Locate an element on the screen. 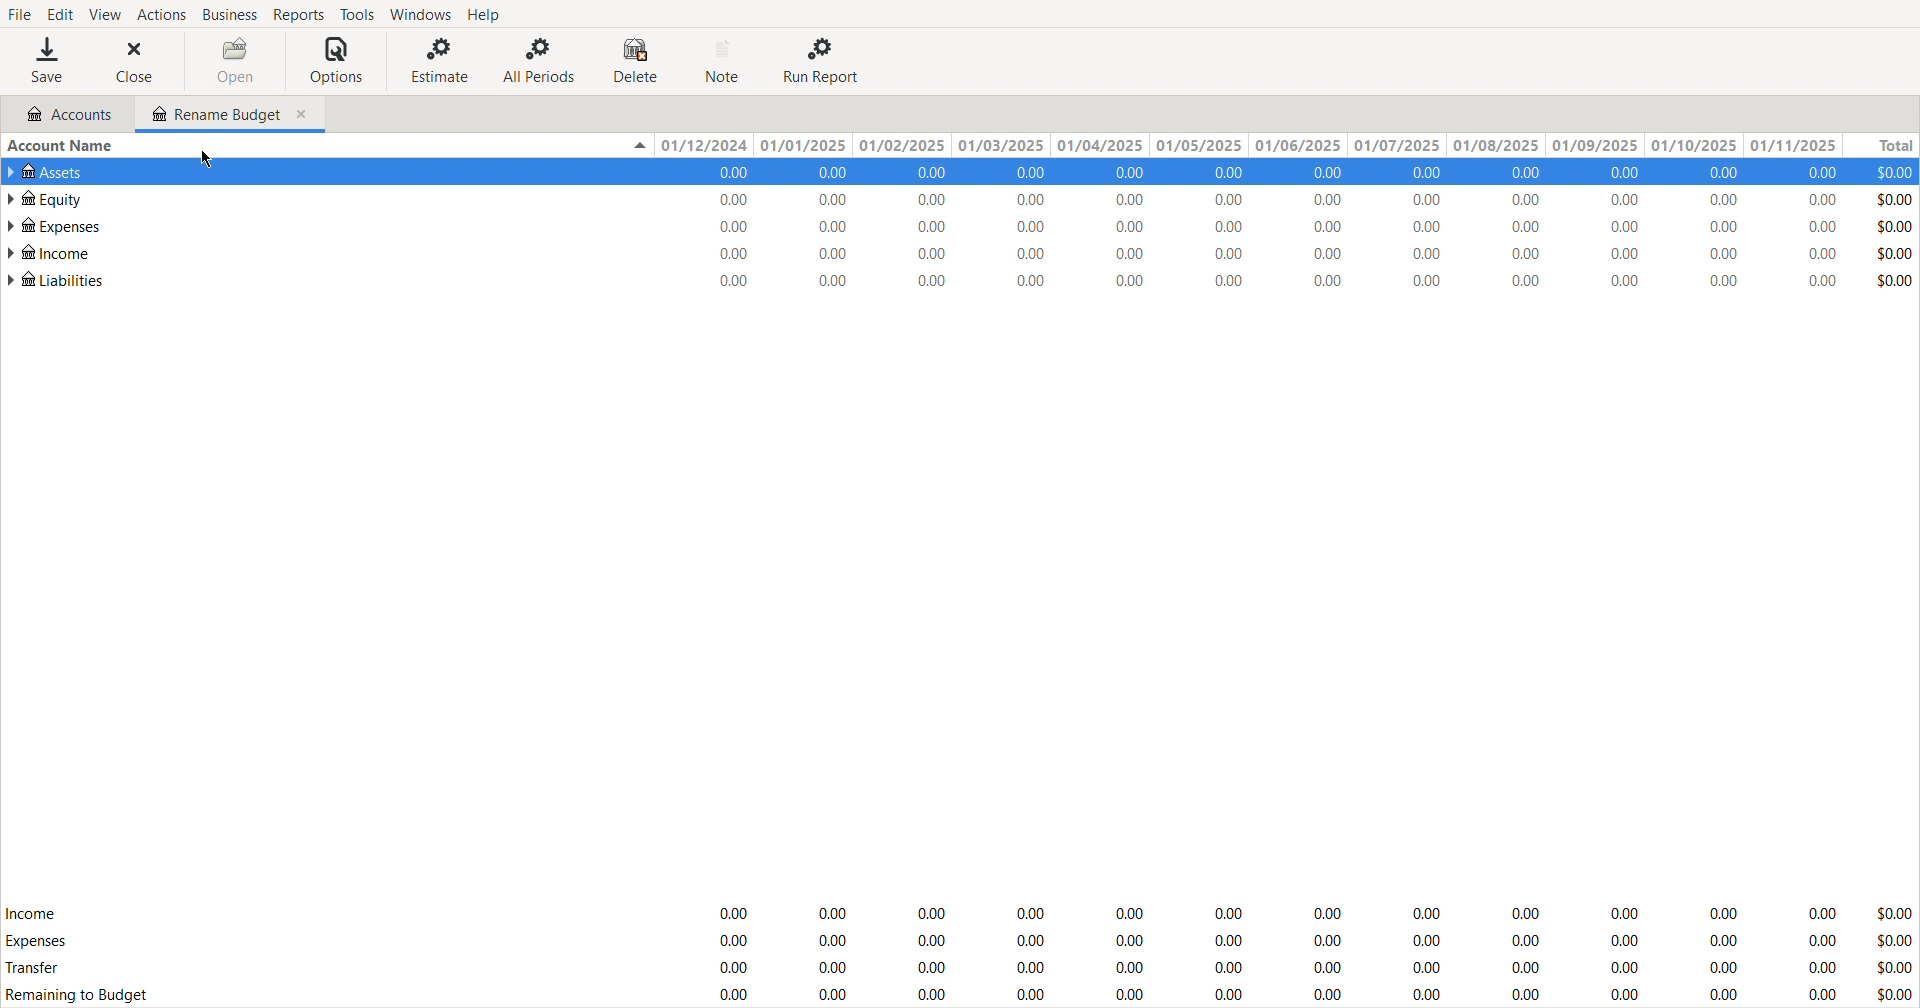 This screenshot has width=1920, height=1008. All Periods is located at coordinates (541, 60).